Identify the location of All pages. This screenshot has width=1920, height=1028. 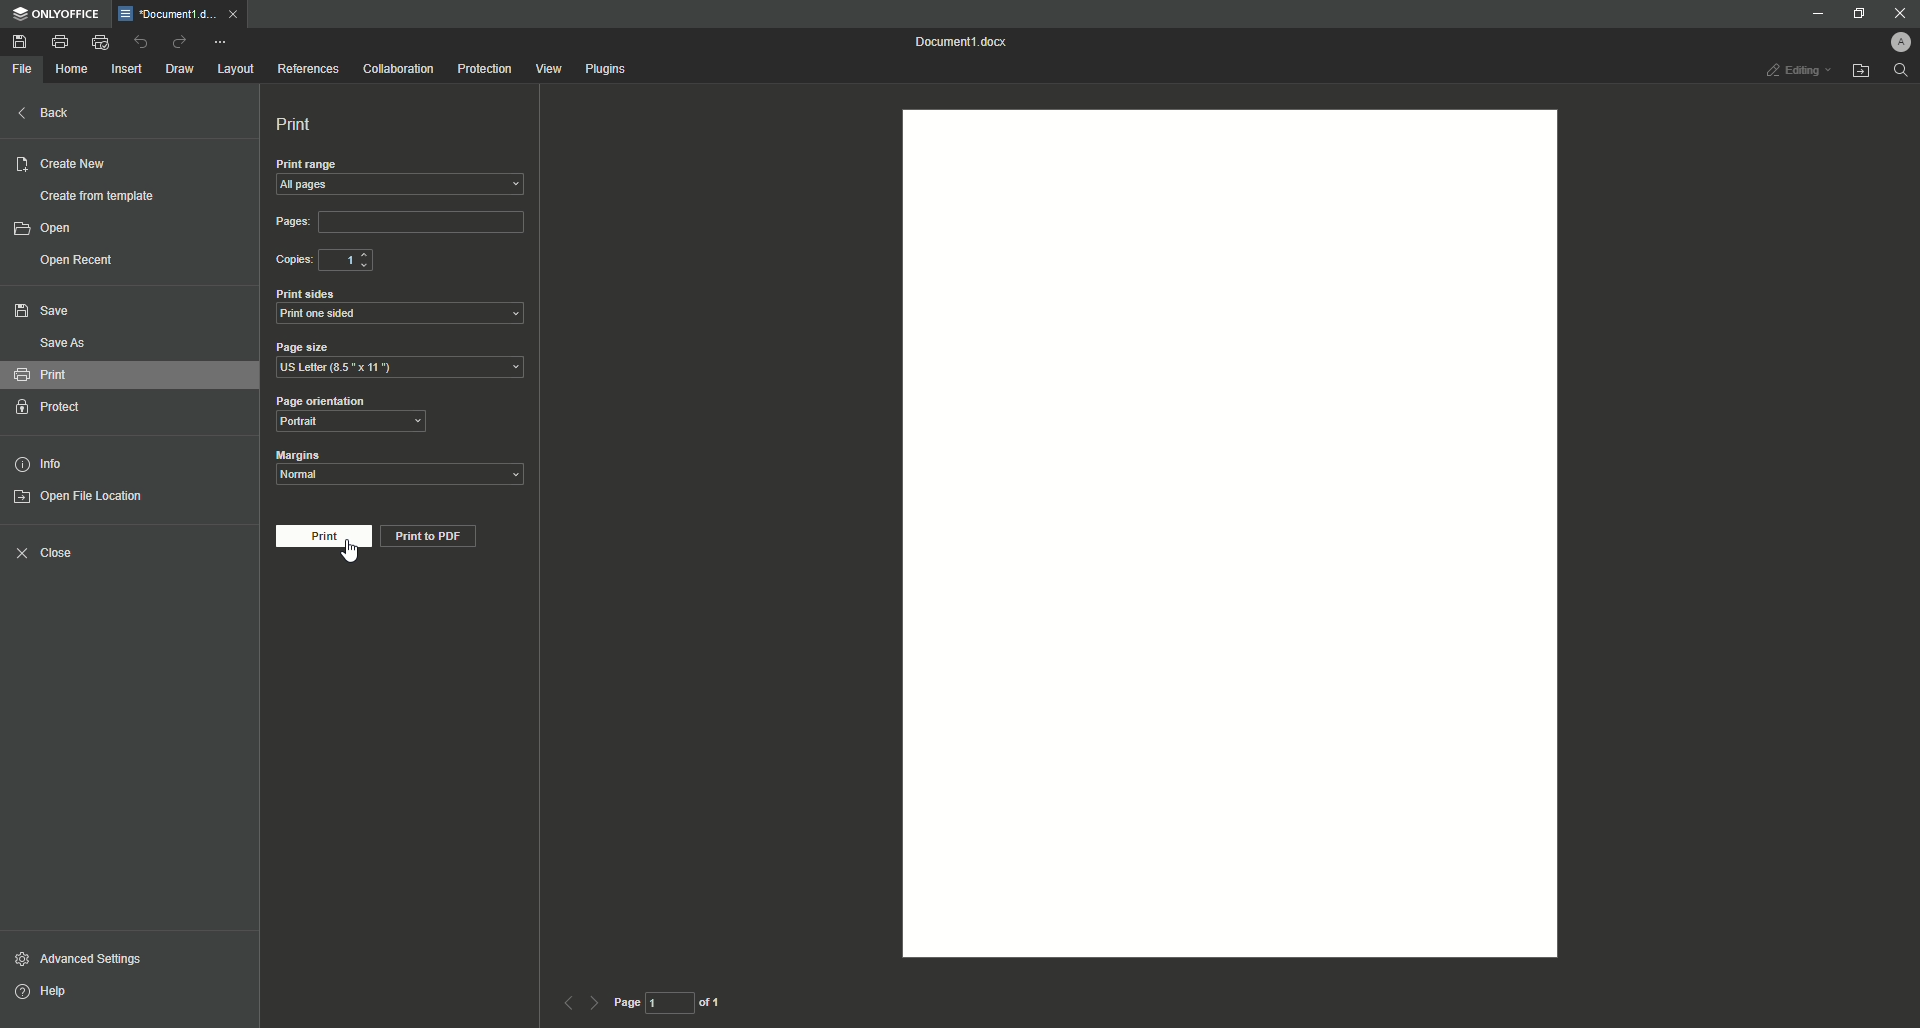
(404, 186).